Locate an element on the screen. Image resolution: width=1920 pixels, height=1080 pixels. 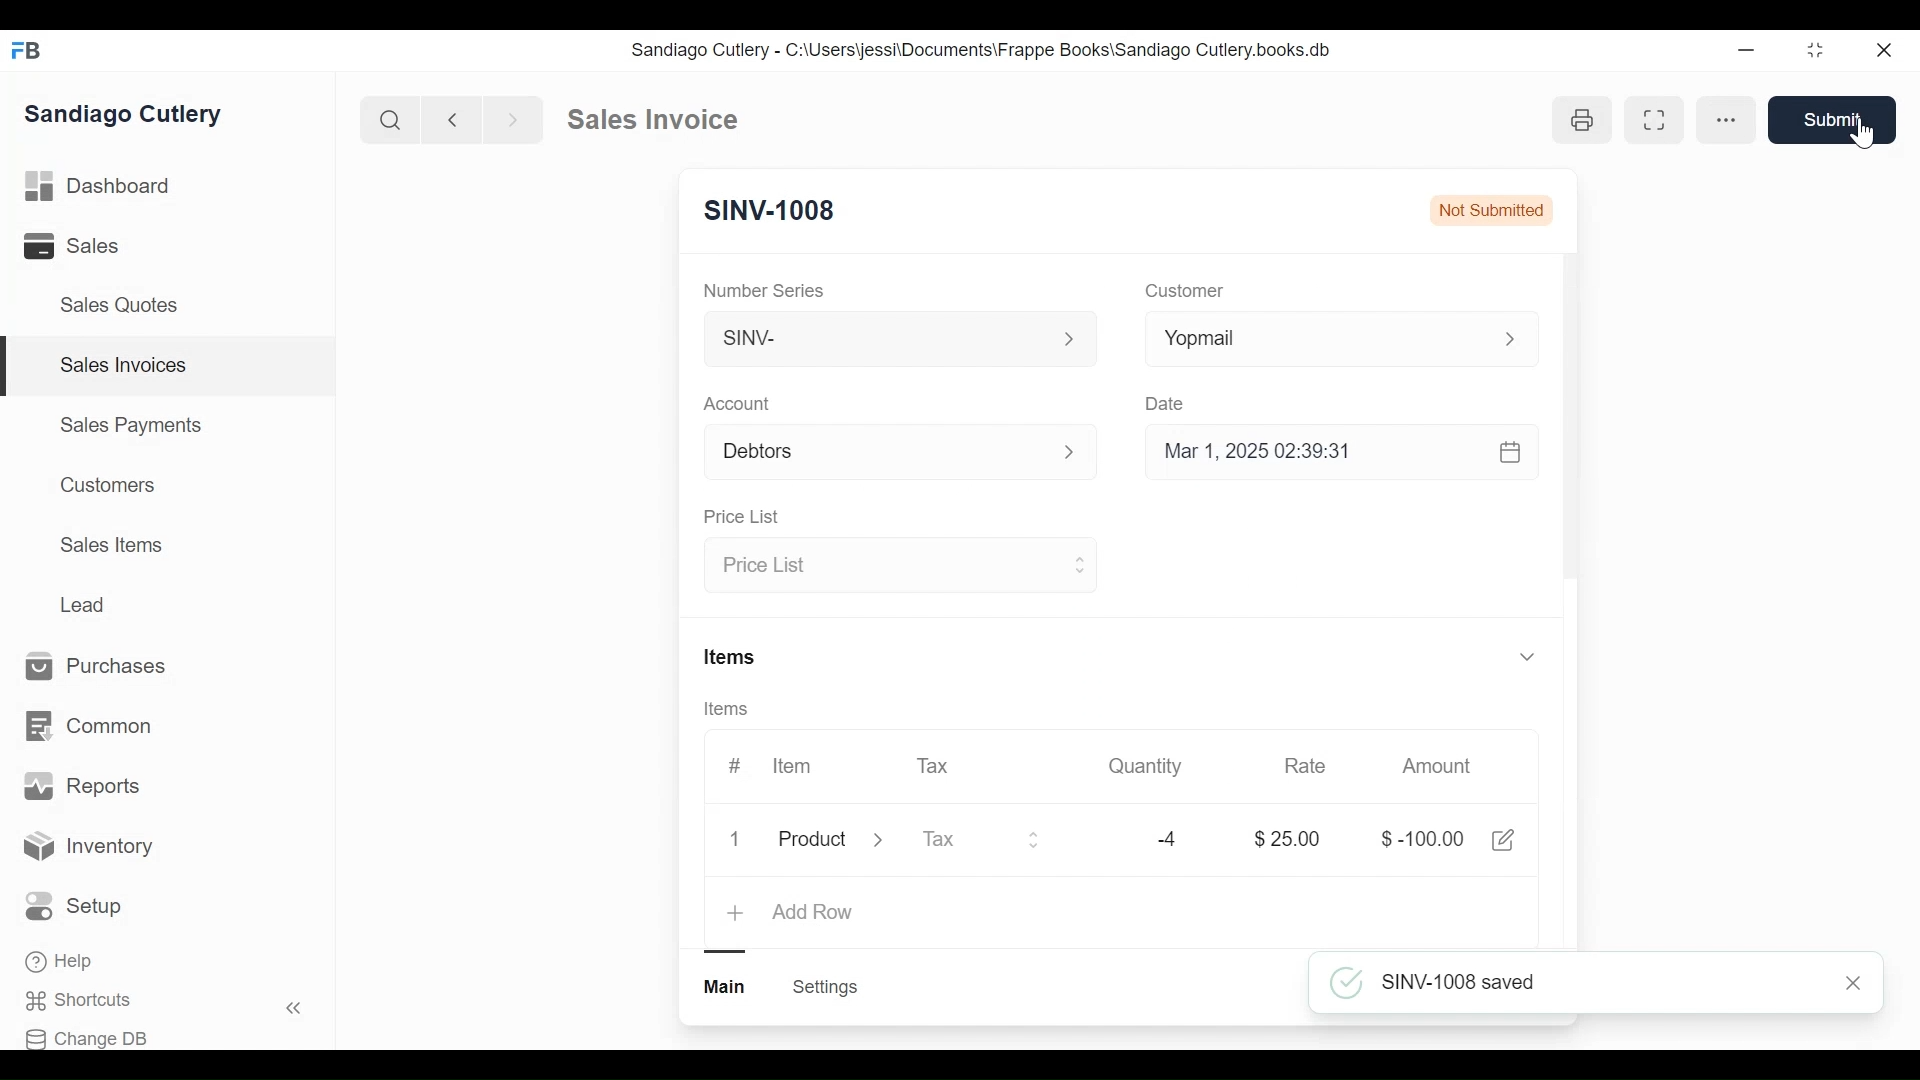
1 is located at coordinates (736, 837).